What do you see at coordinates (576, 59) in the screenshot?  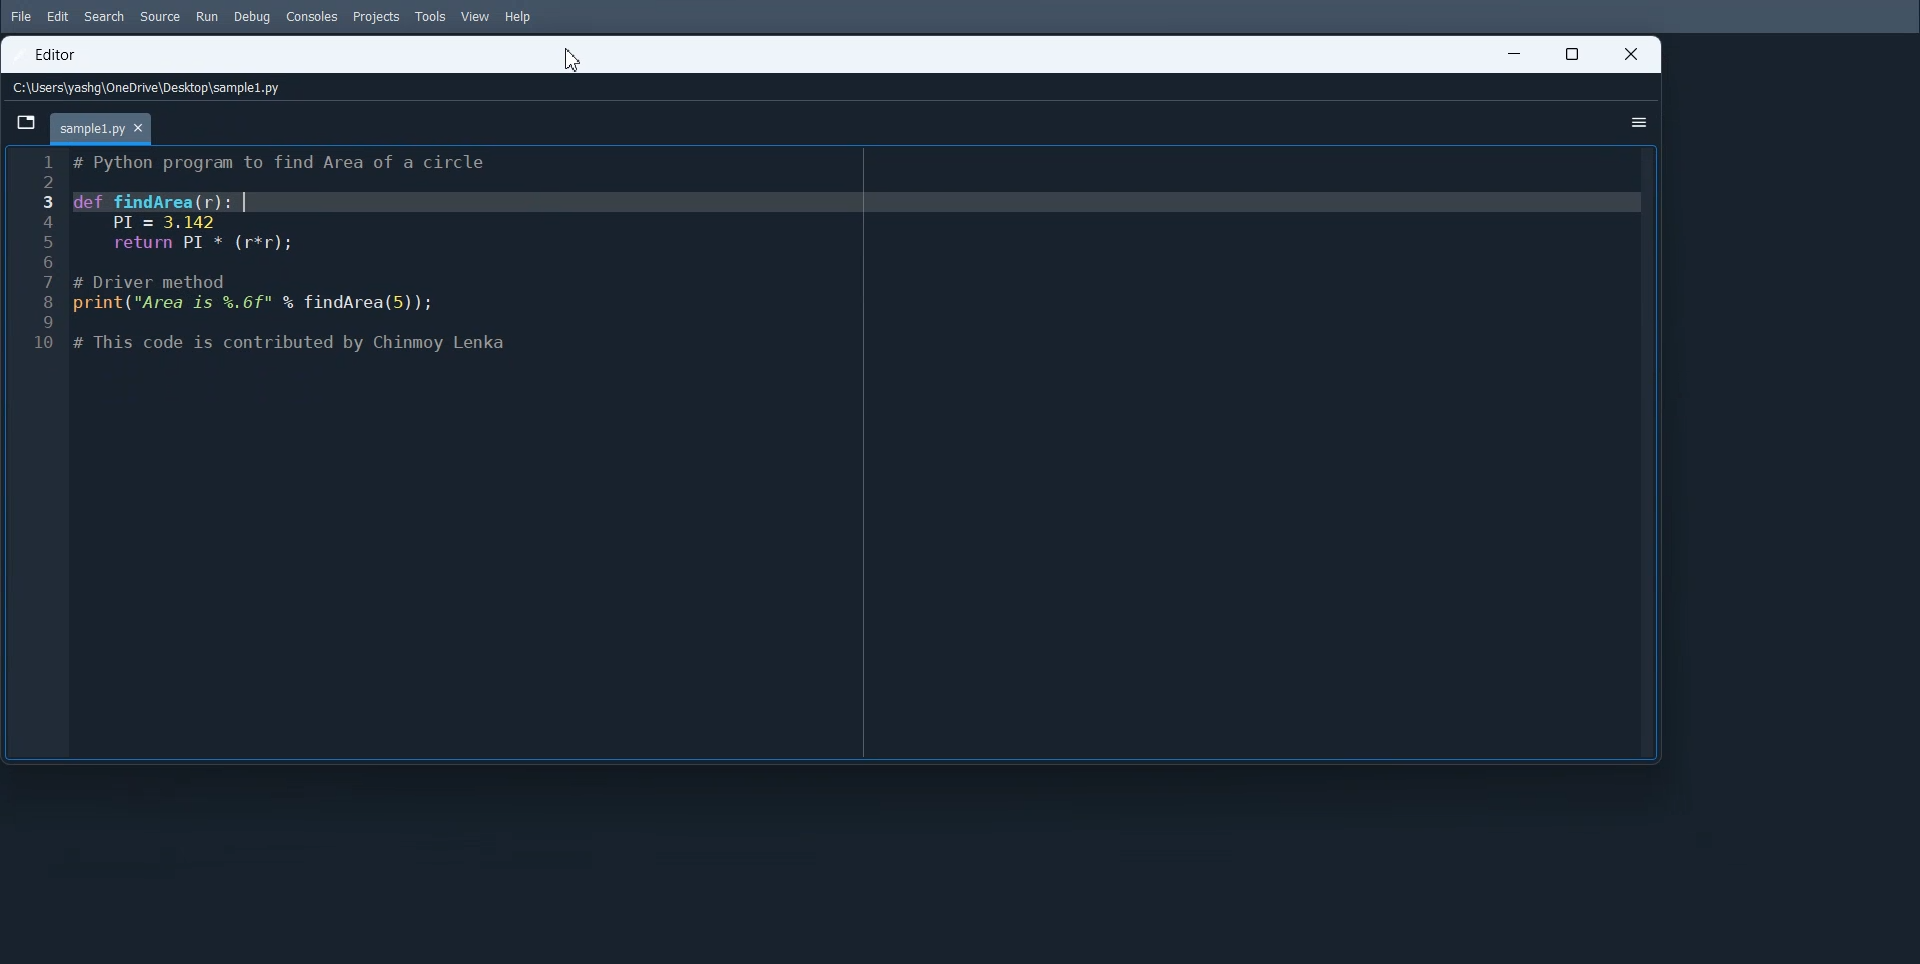 I see `Cursor` at bounding box center [576, 59].